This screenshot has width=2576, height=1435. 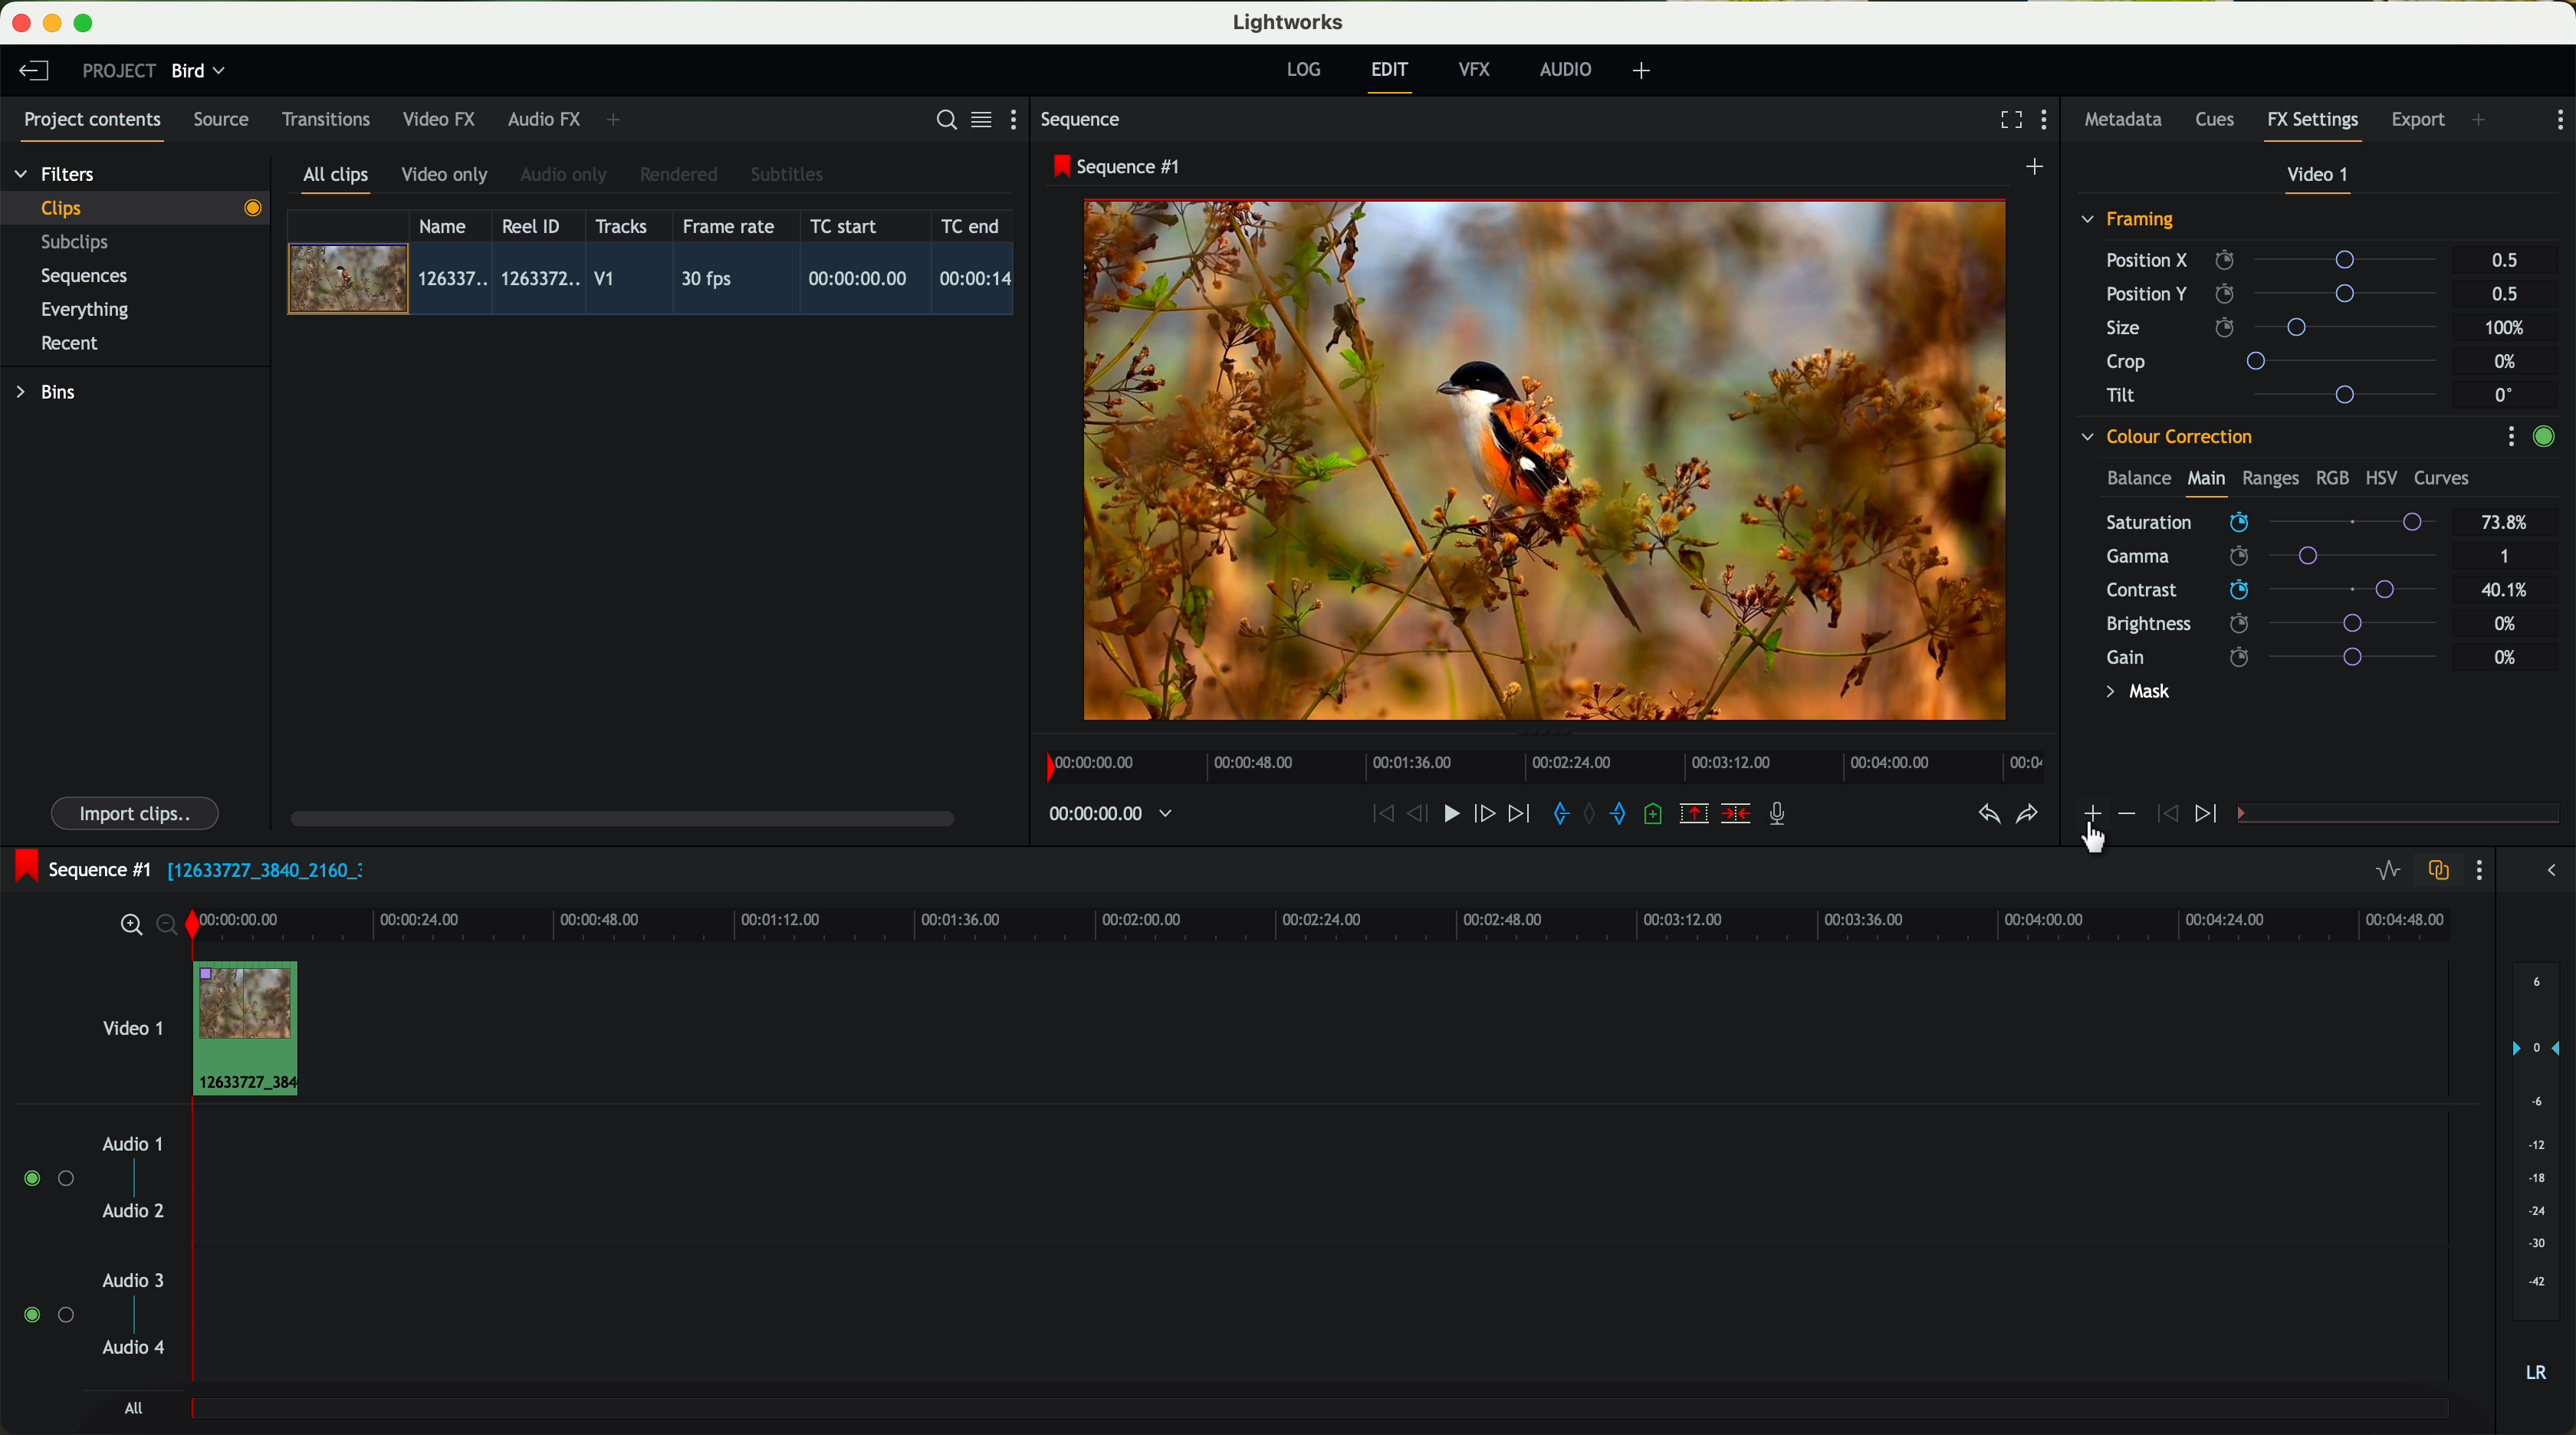 What do you see at coordinates (1100, 815) in the screenshot?
I see `timeline` at bounding box center [1100, 815].